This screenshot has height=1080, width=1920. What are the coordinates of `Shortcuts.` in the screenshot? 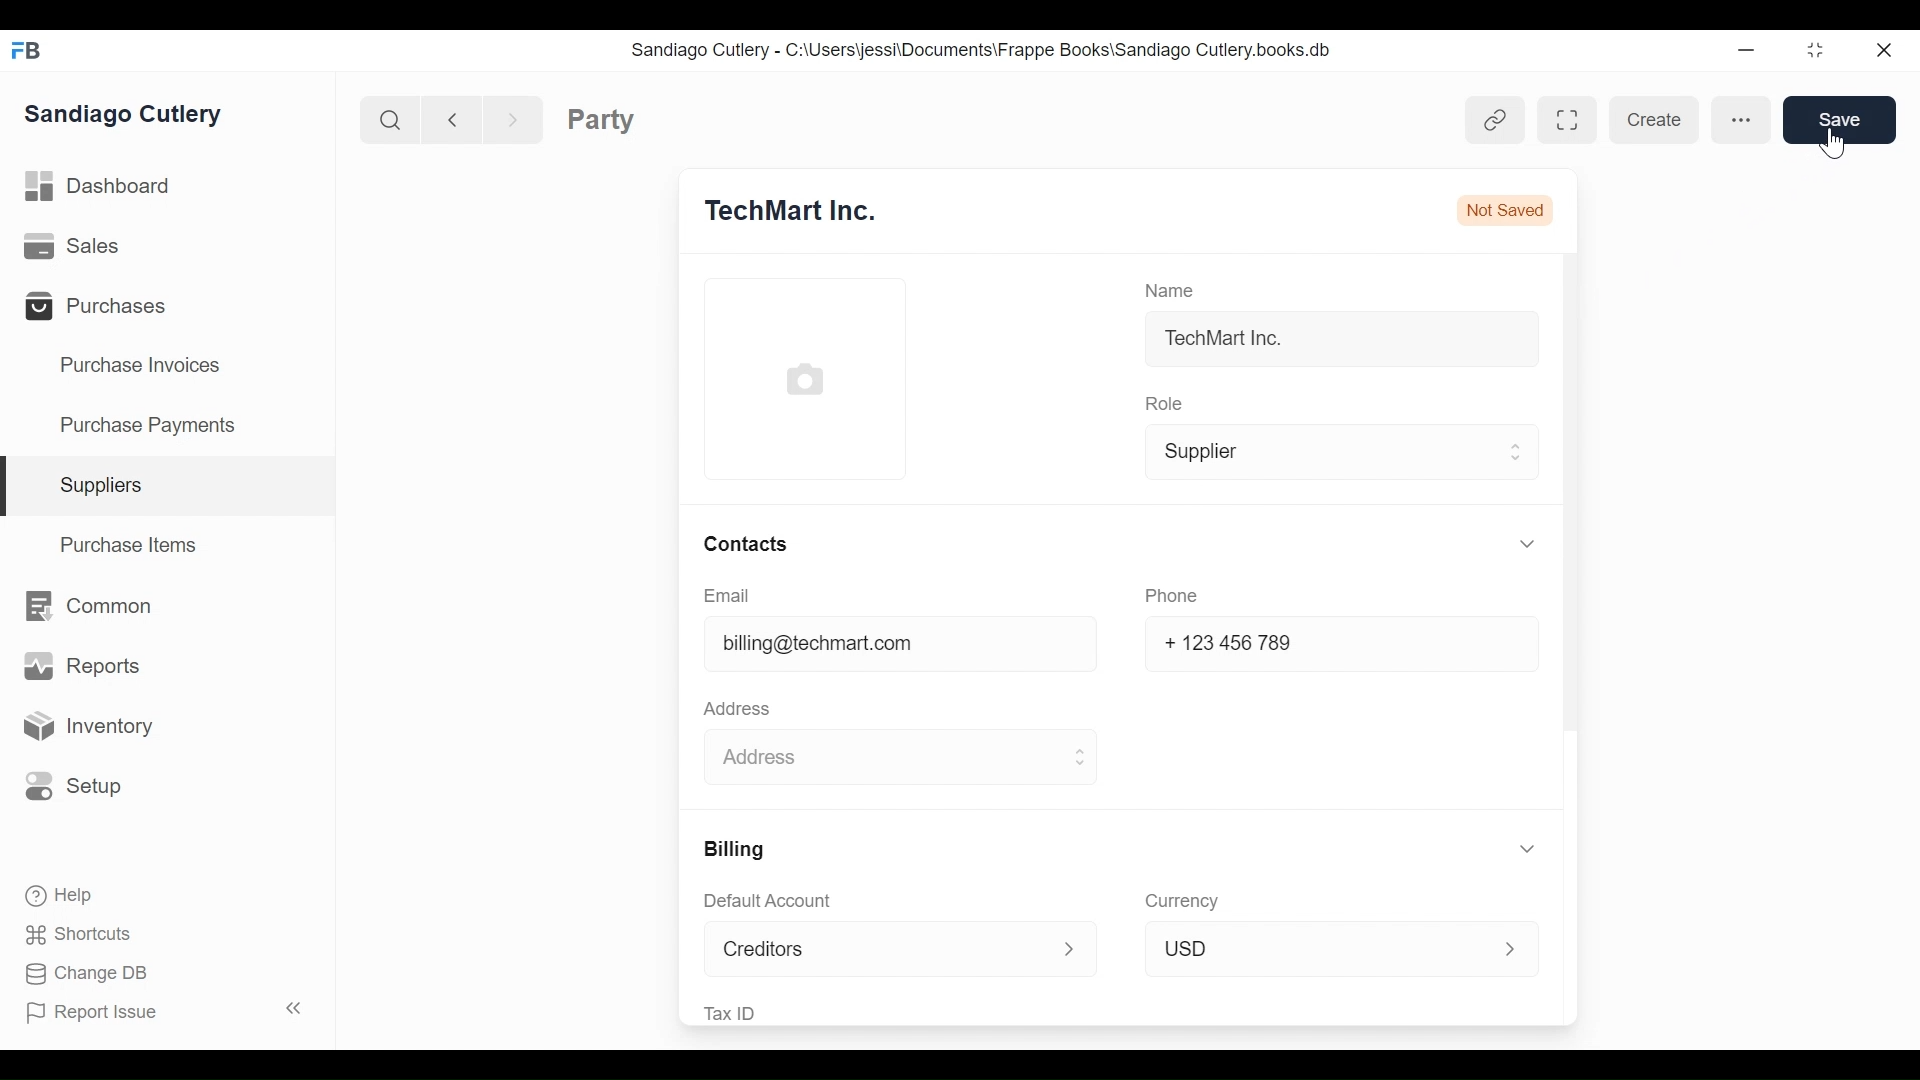 It's located at (80, 935).